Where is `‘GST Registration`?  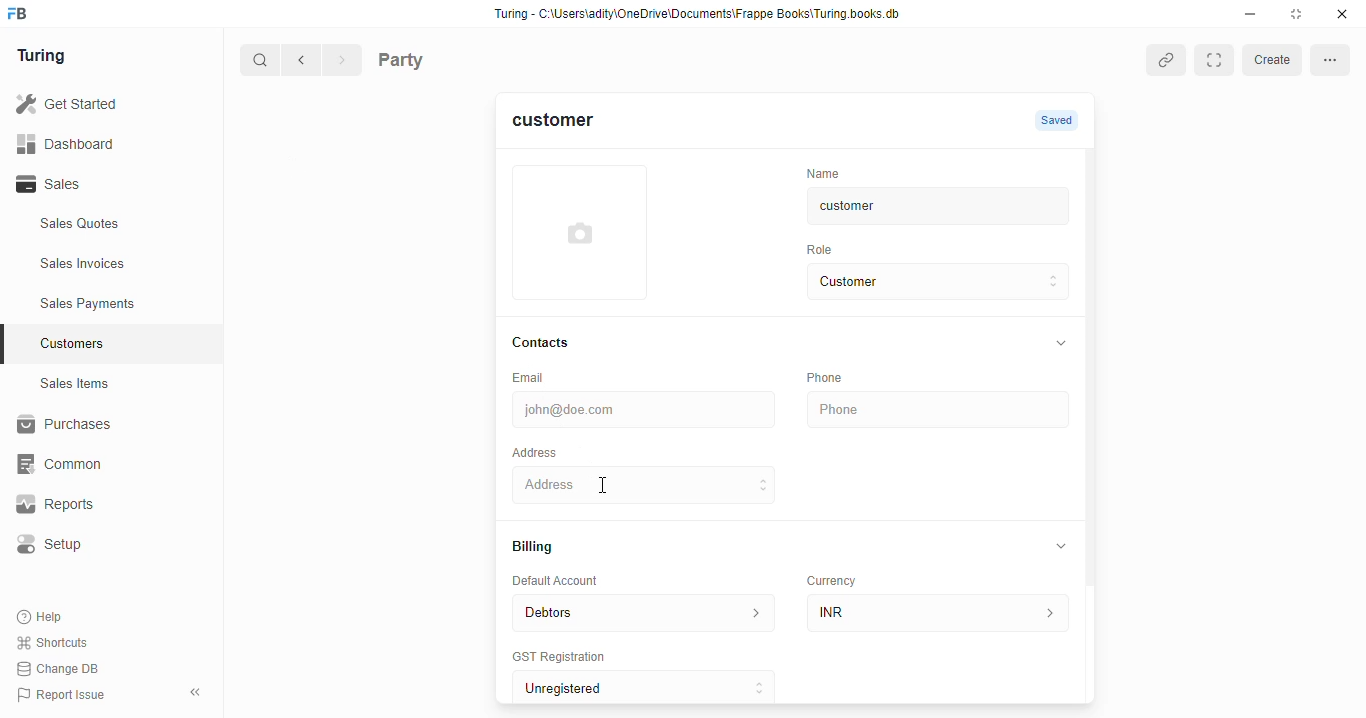
‘GST Registration is located at coordinates (557, 656).